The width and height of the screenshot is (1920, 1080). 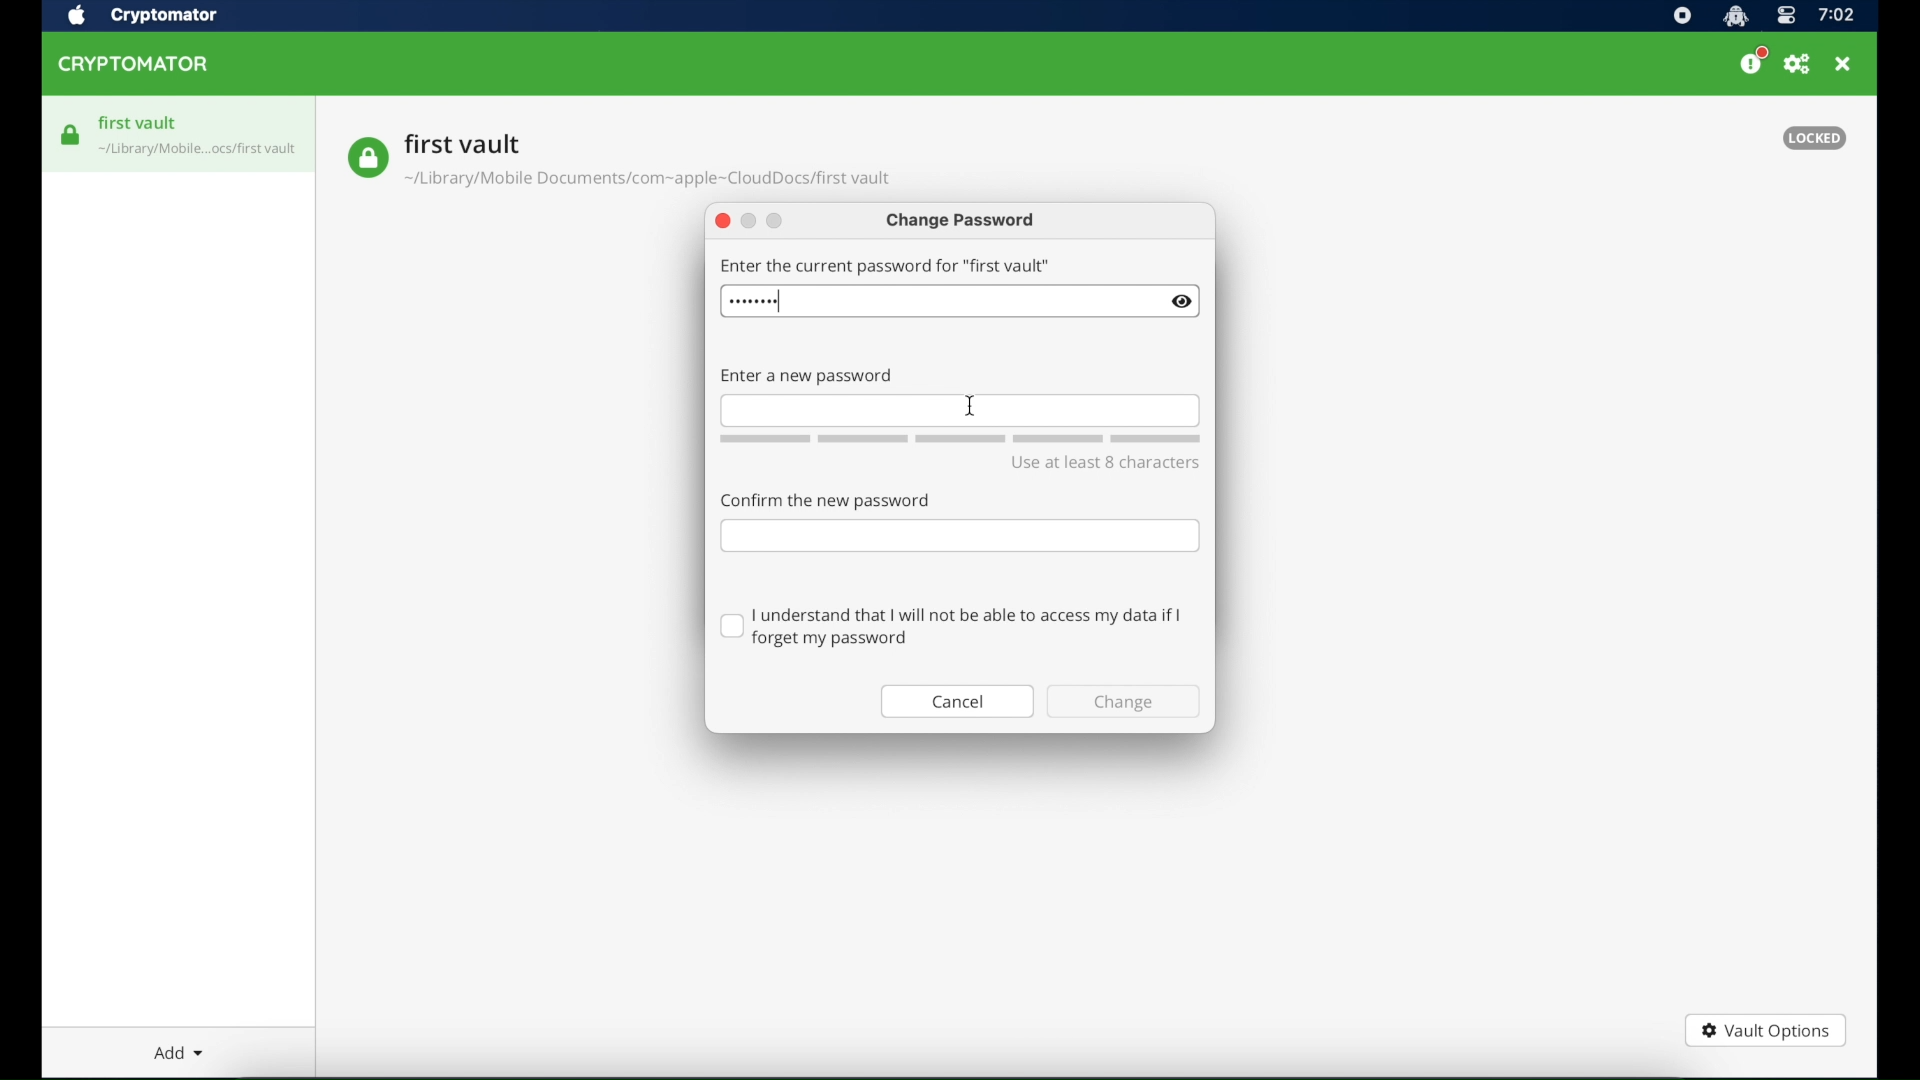 What do you see at coordinates (1105, 462) in the screenshot?
I see `use at least 8 character` at bounding box center [1105, 462].